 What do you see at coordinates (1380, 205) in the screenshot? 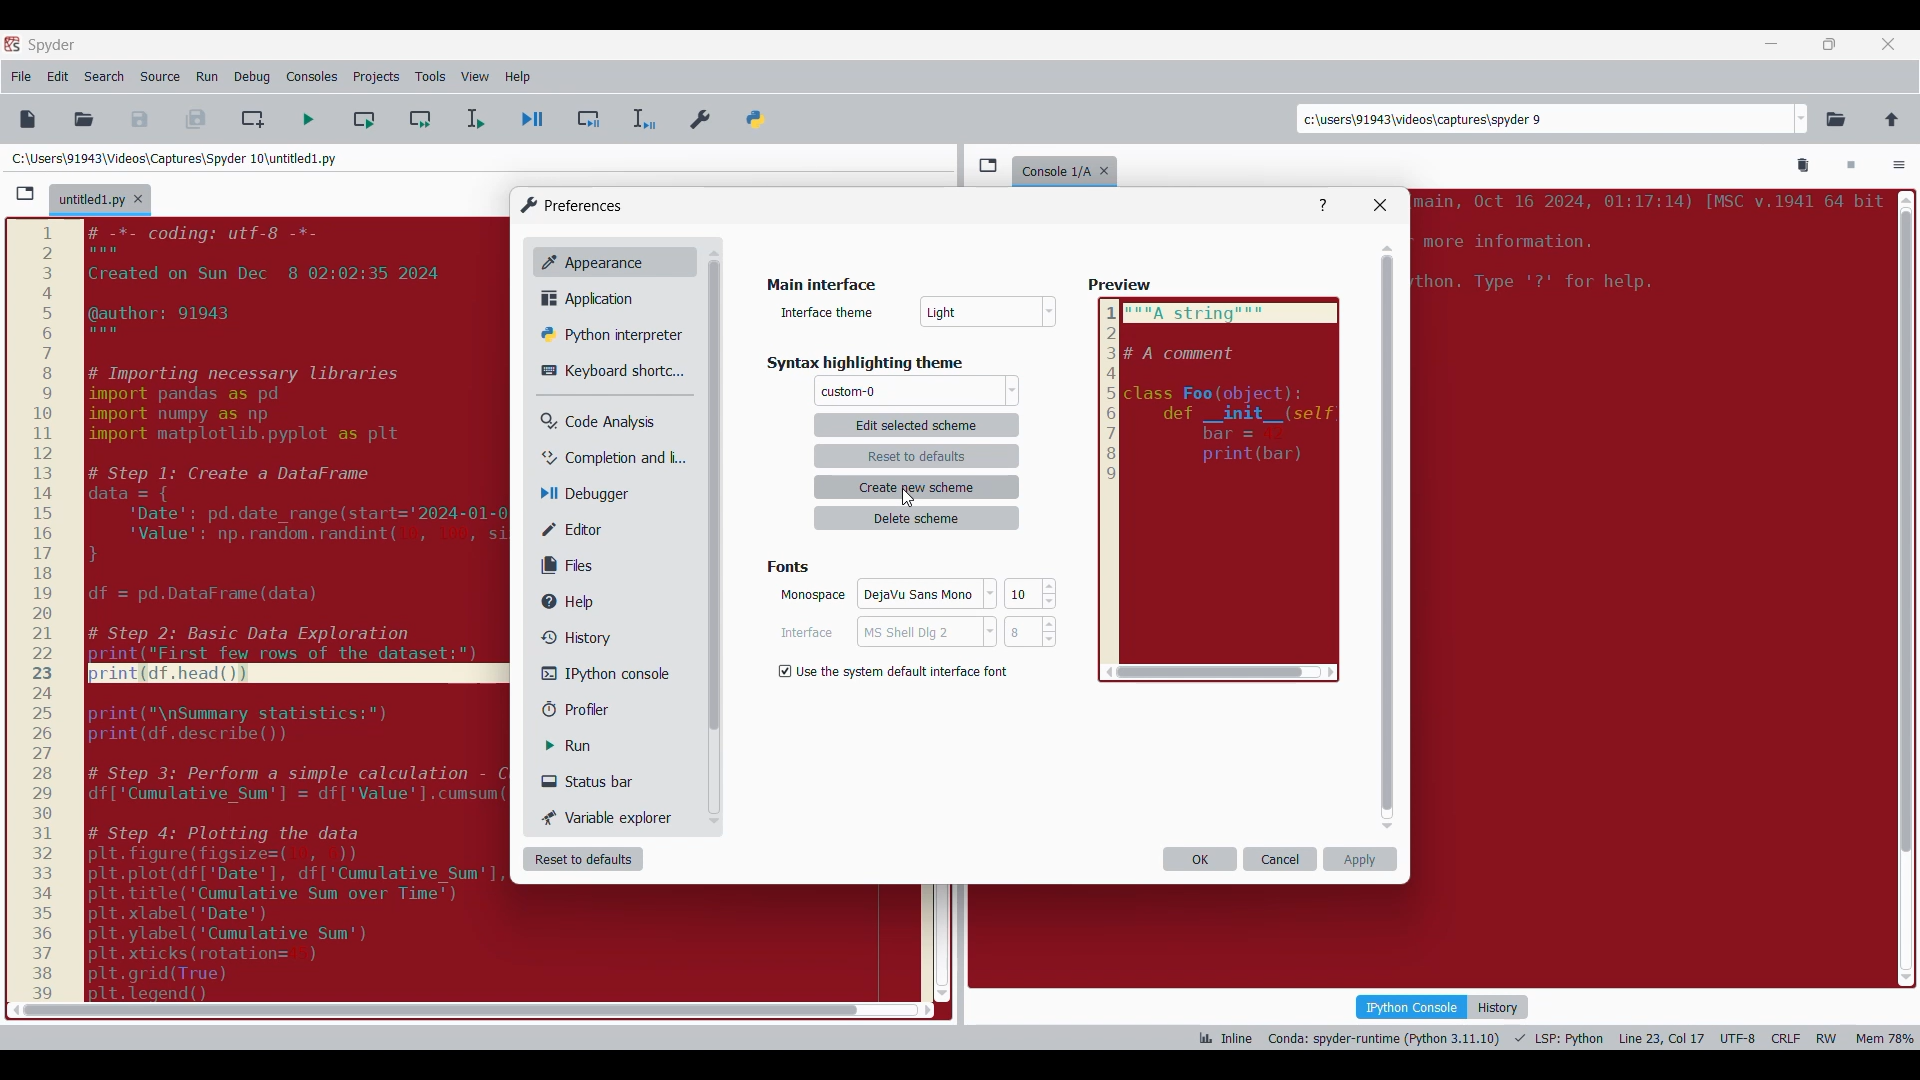
I see `Close` at bounding box center [1380, 205].